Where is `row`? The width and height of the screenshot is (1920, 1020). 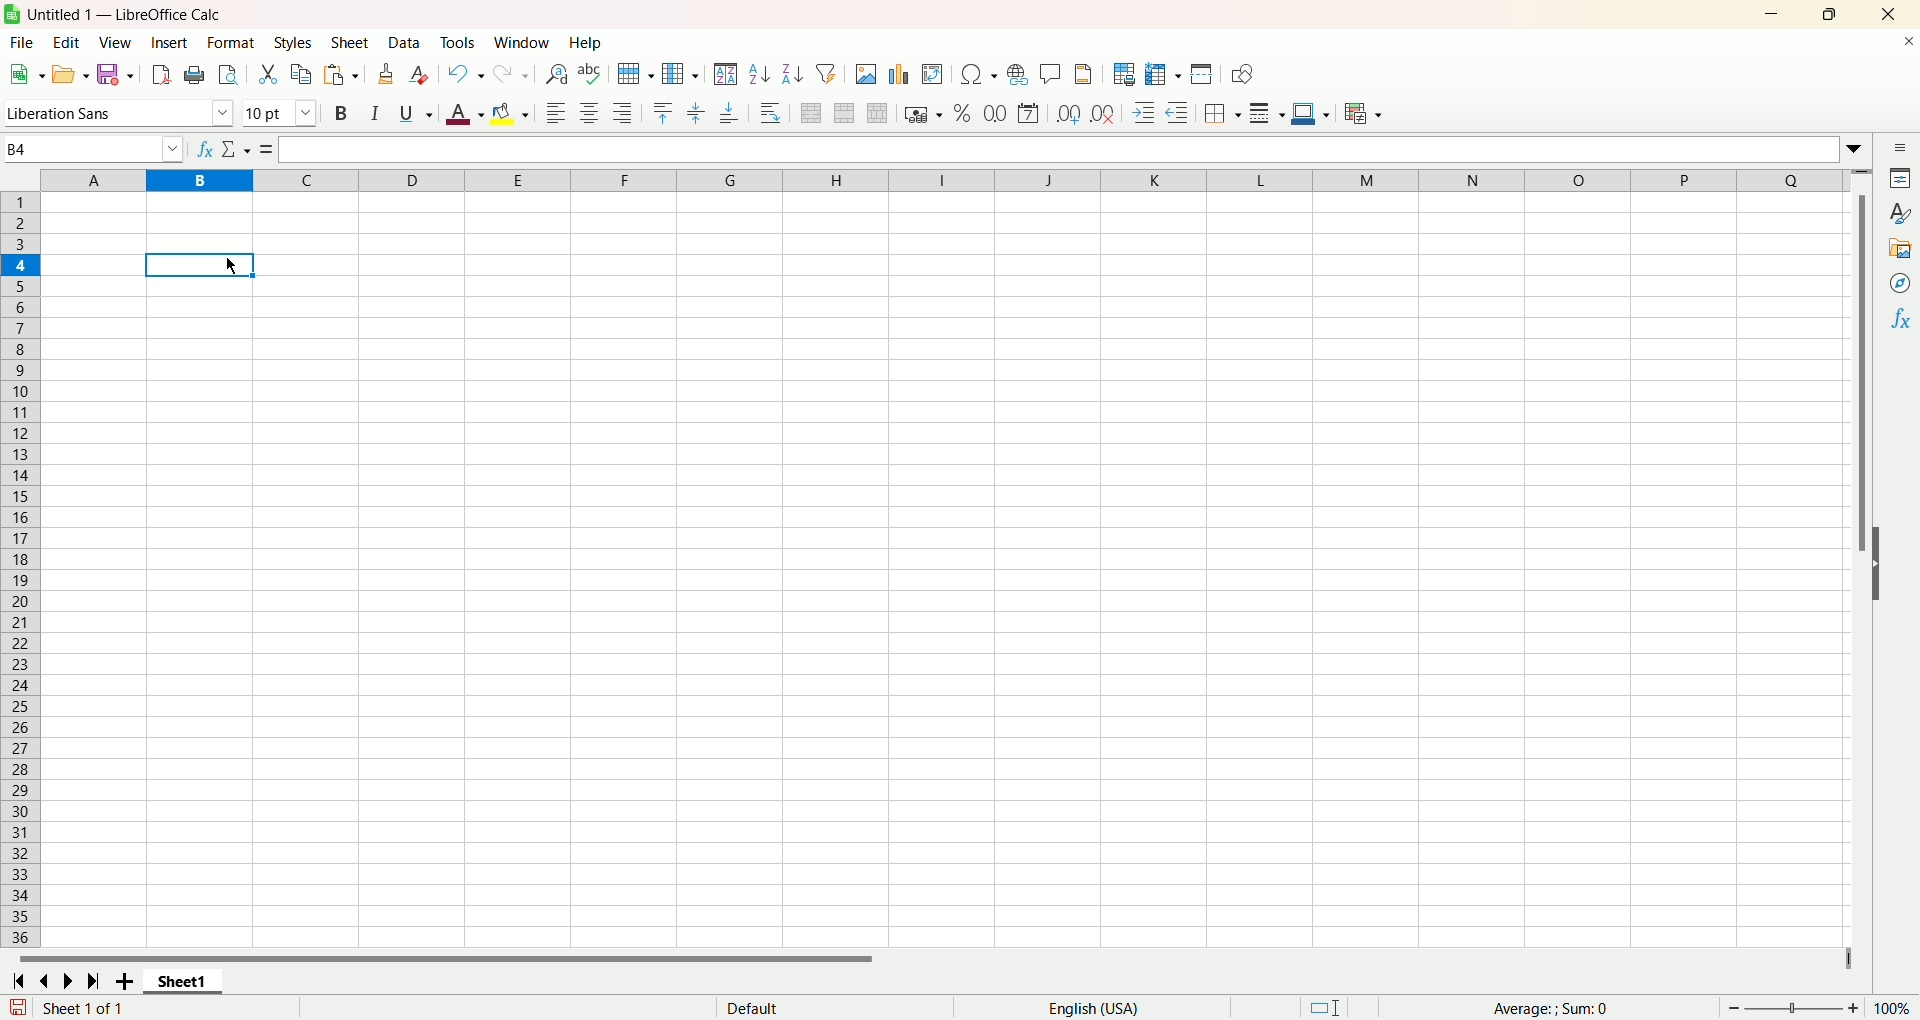
row is located at coordinates (633, 73).